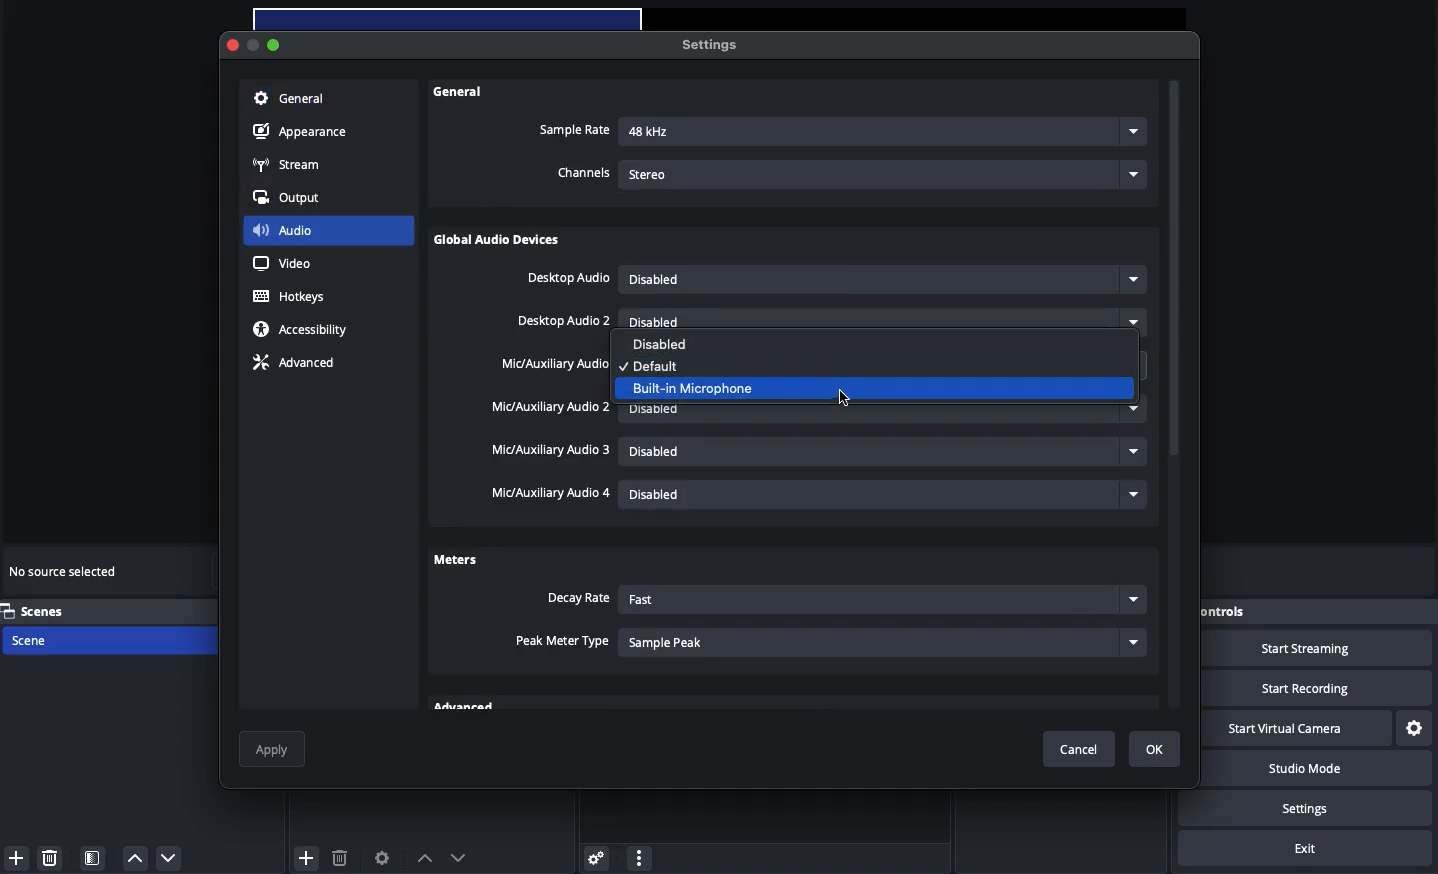  Describe the element at coordinates (65, 574) in the screenshot. I see `No source selected` at that location.